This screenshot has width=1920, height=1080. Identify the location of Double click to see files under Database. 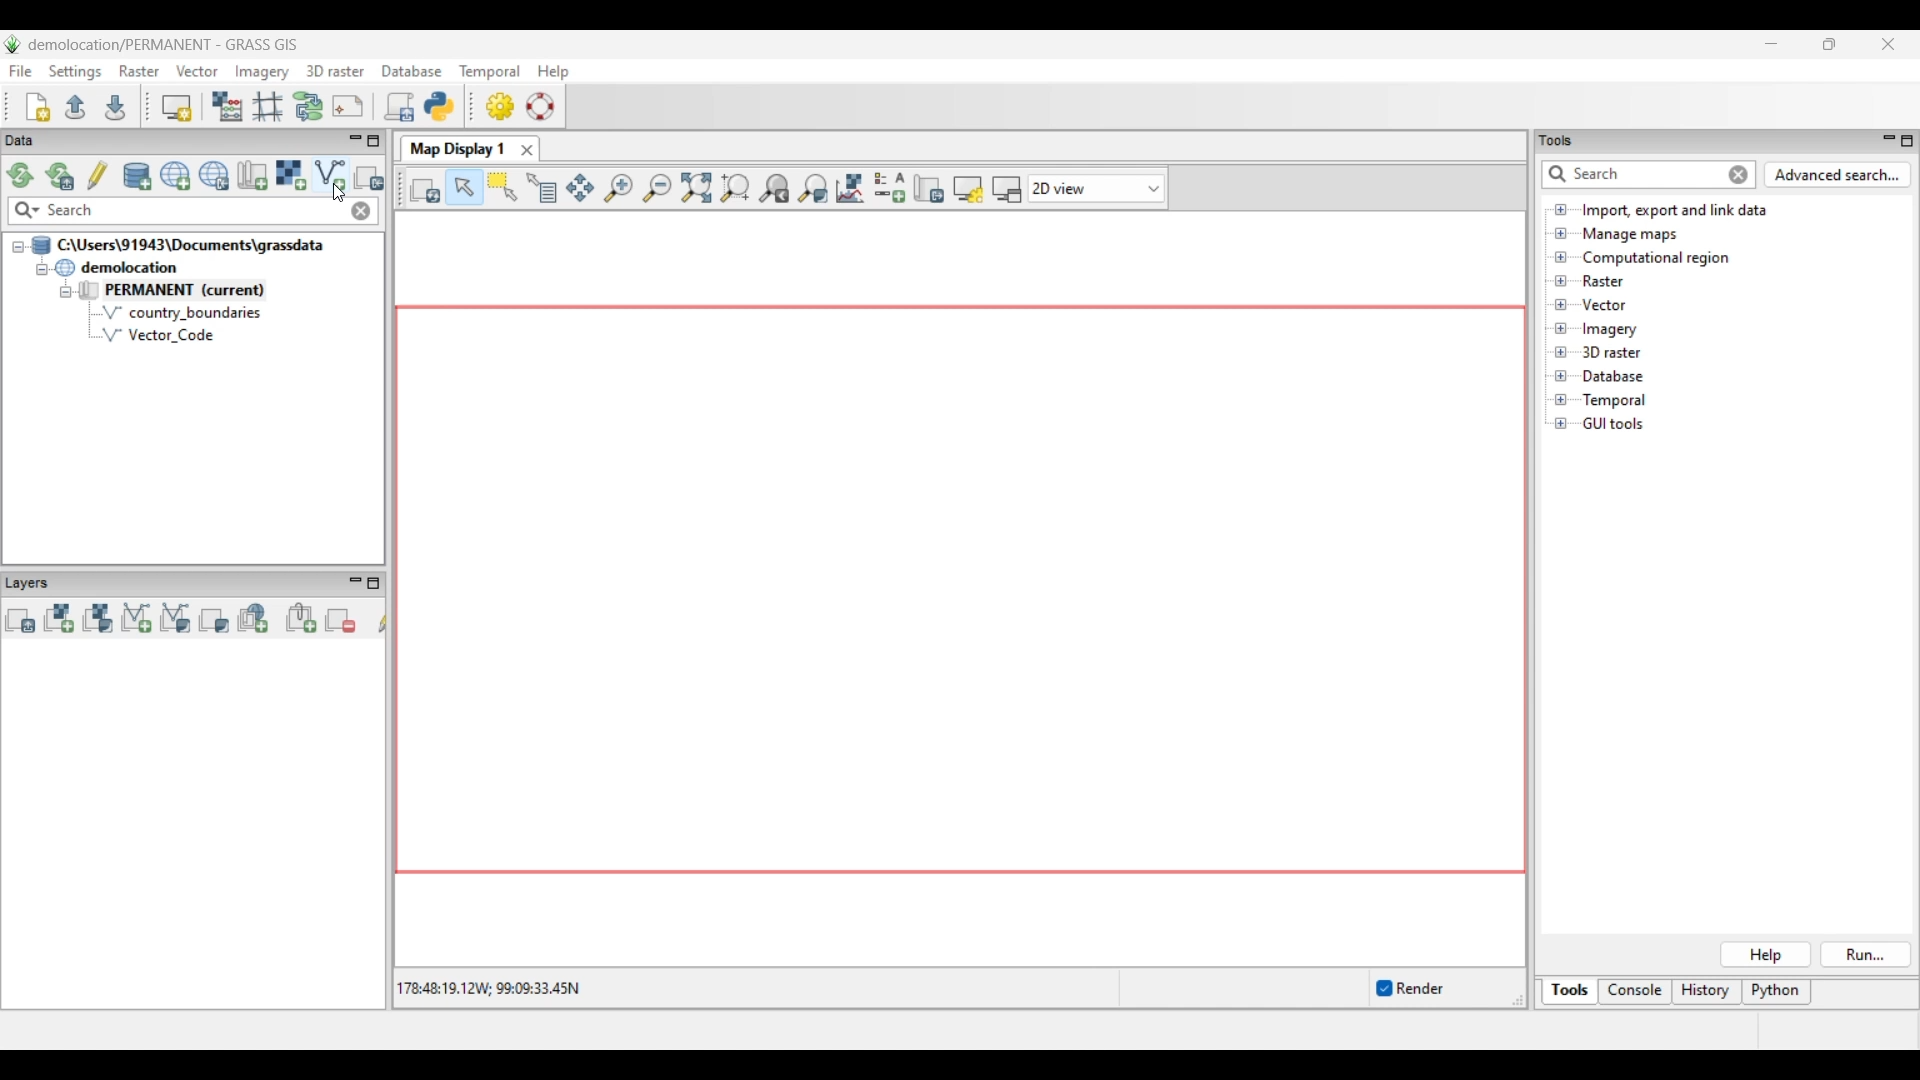
(1612, 377).